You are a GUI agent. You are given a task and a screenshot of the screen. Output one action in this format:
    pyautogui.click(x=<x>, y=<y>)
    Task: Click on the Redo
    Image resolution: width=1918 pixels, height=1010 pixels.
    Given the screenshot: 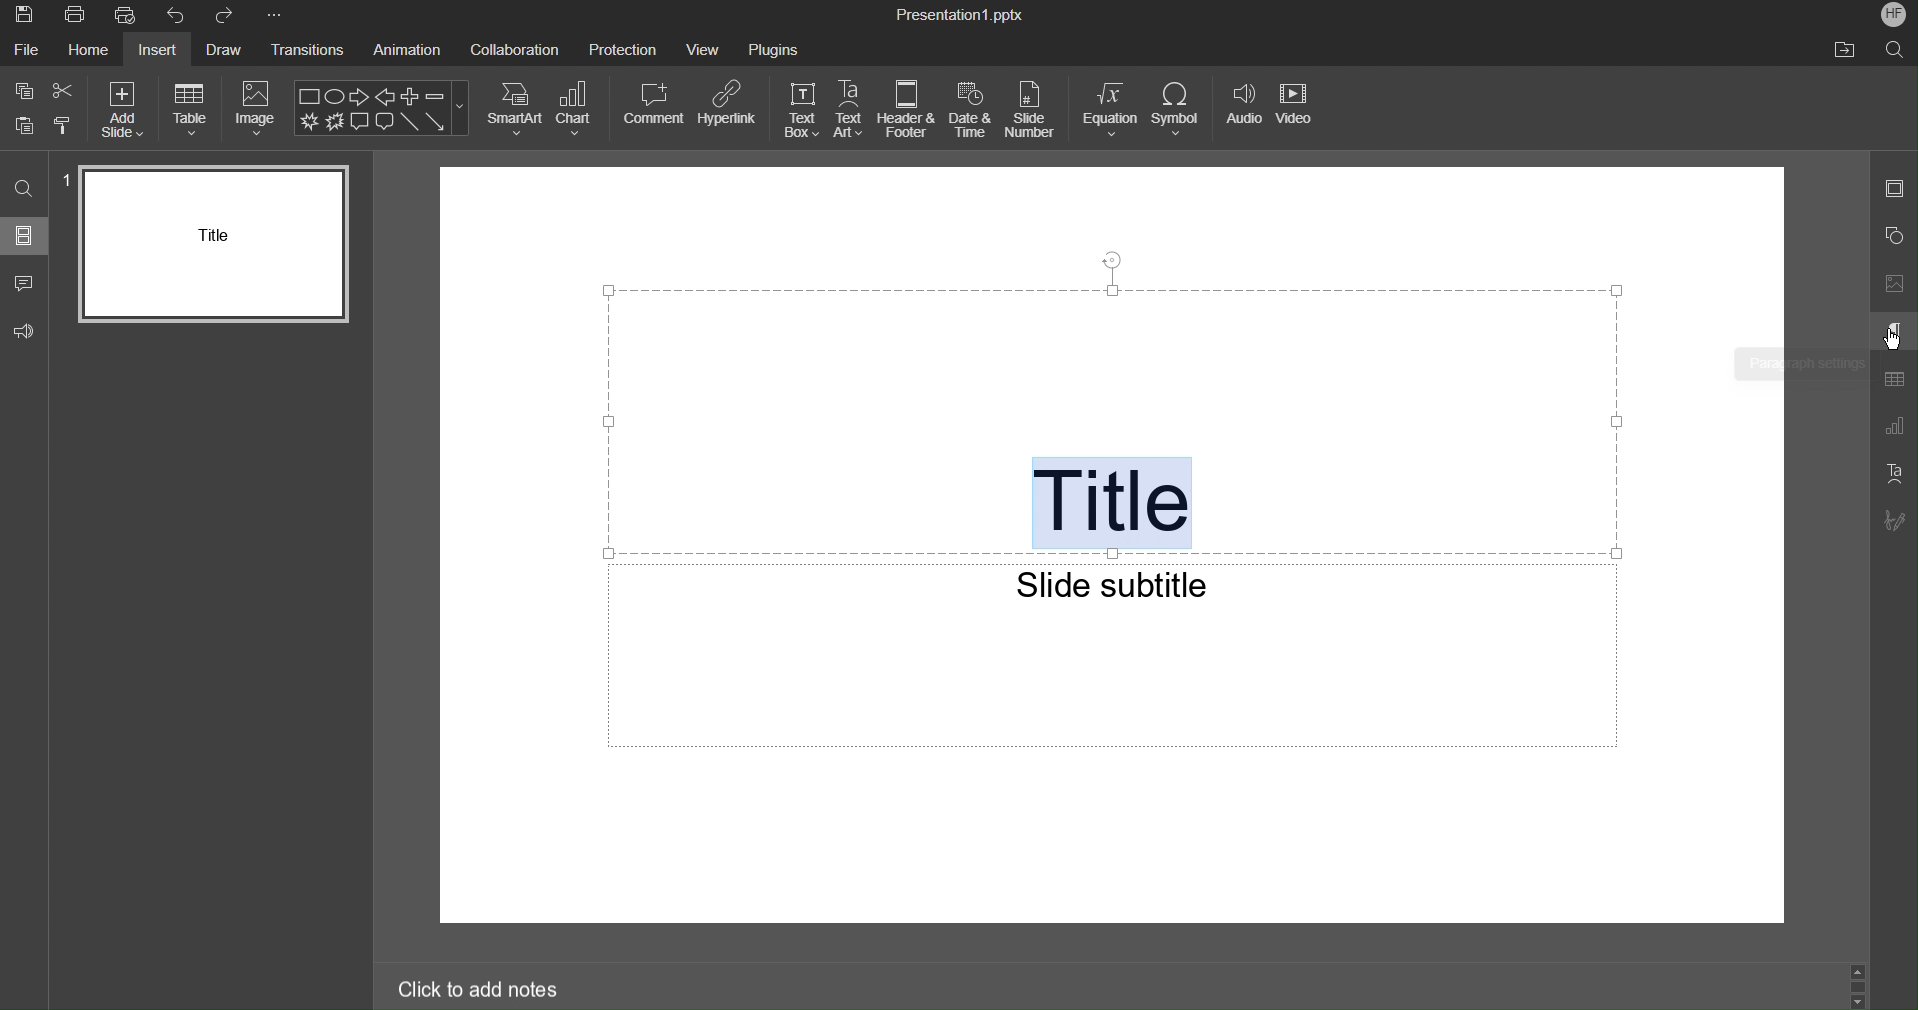 What is the action you would take?
    pyautogui.click(x=228, y=17)
    